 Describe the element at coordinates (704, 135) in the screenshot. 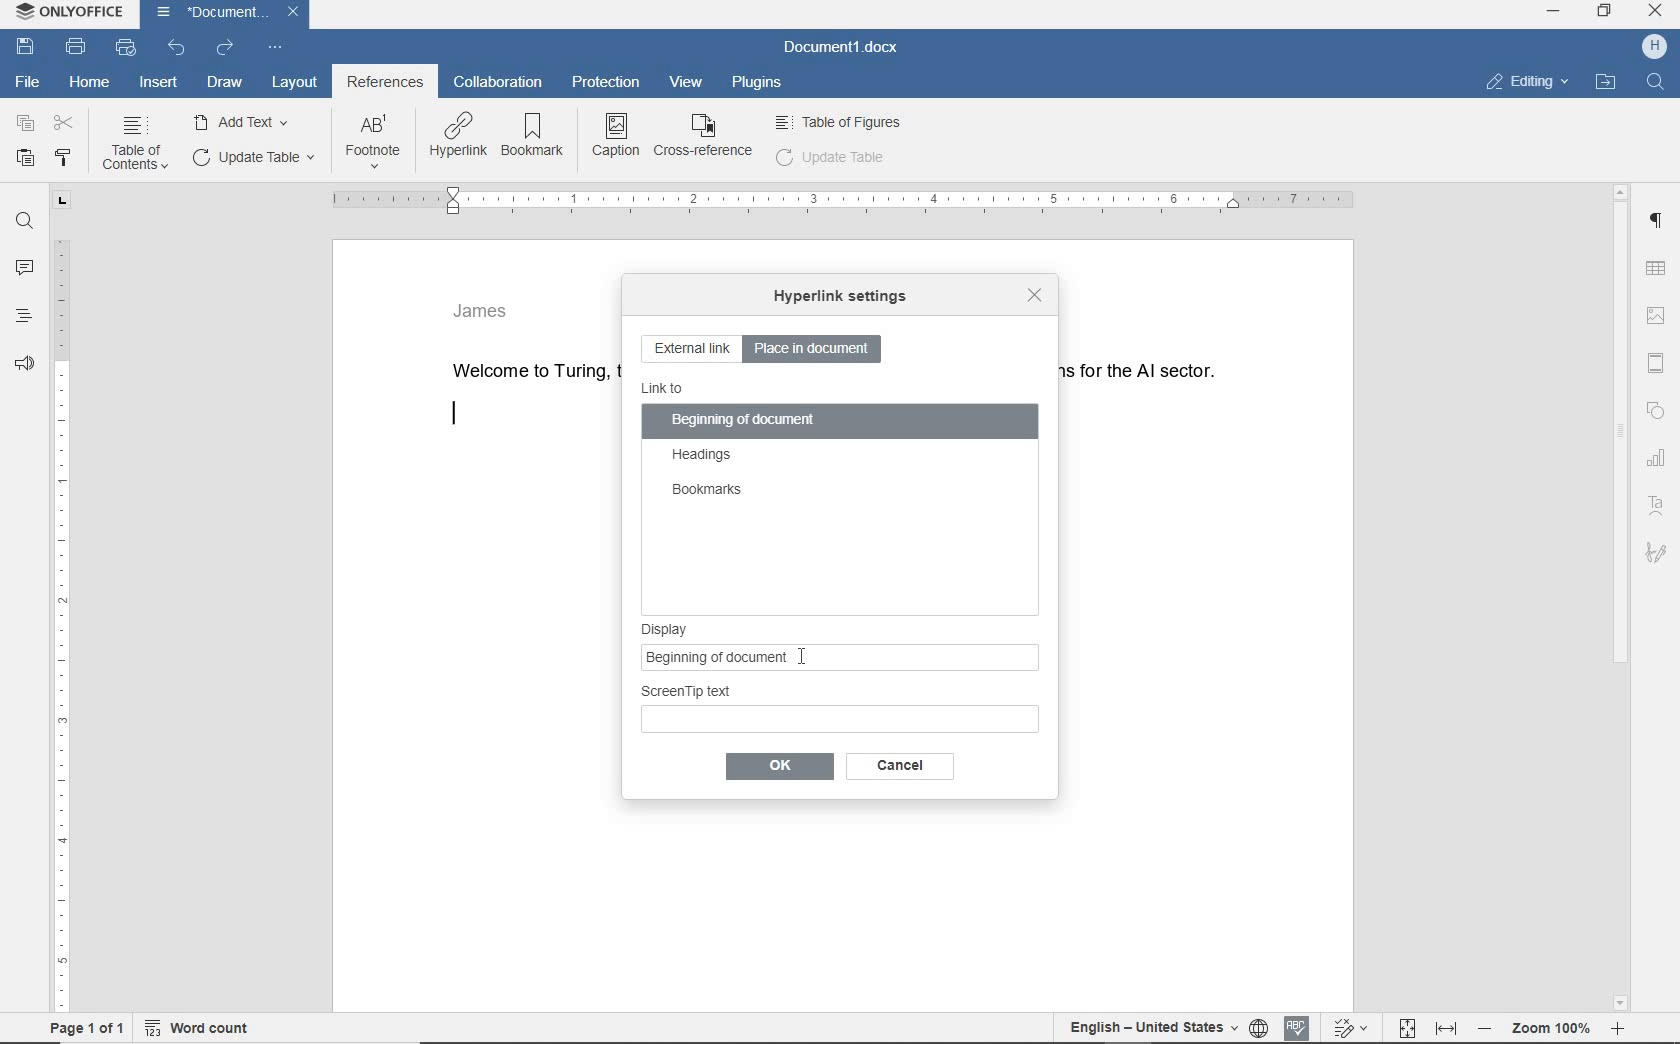

I see `CROSS REFERENCE` at that location.